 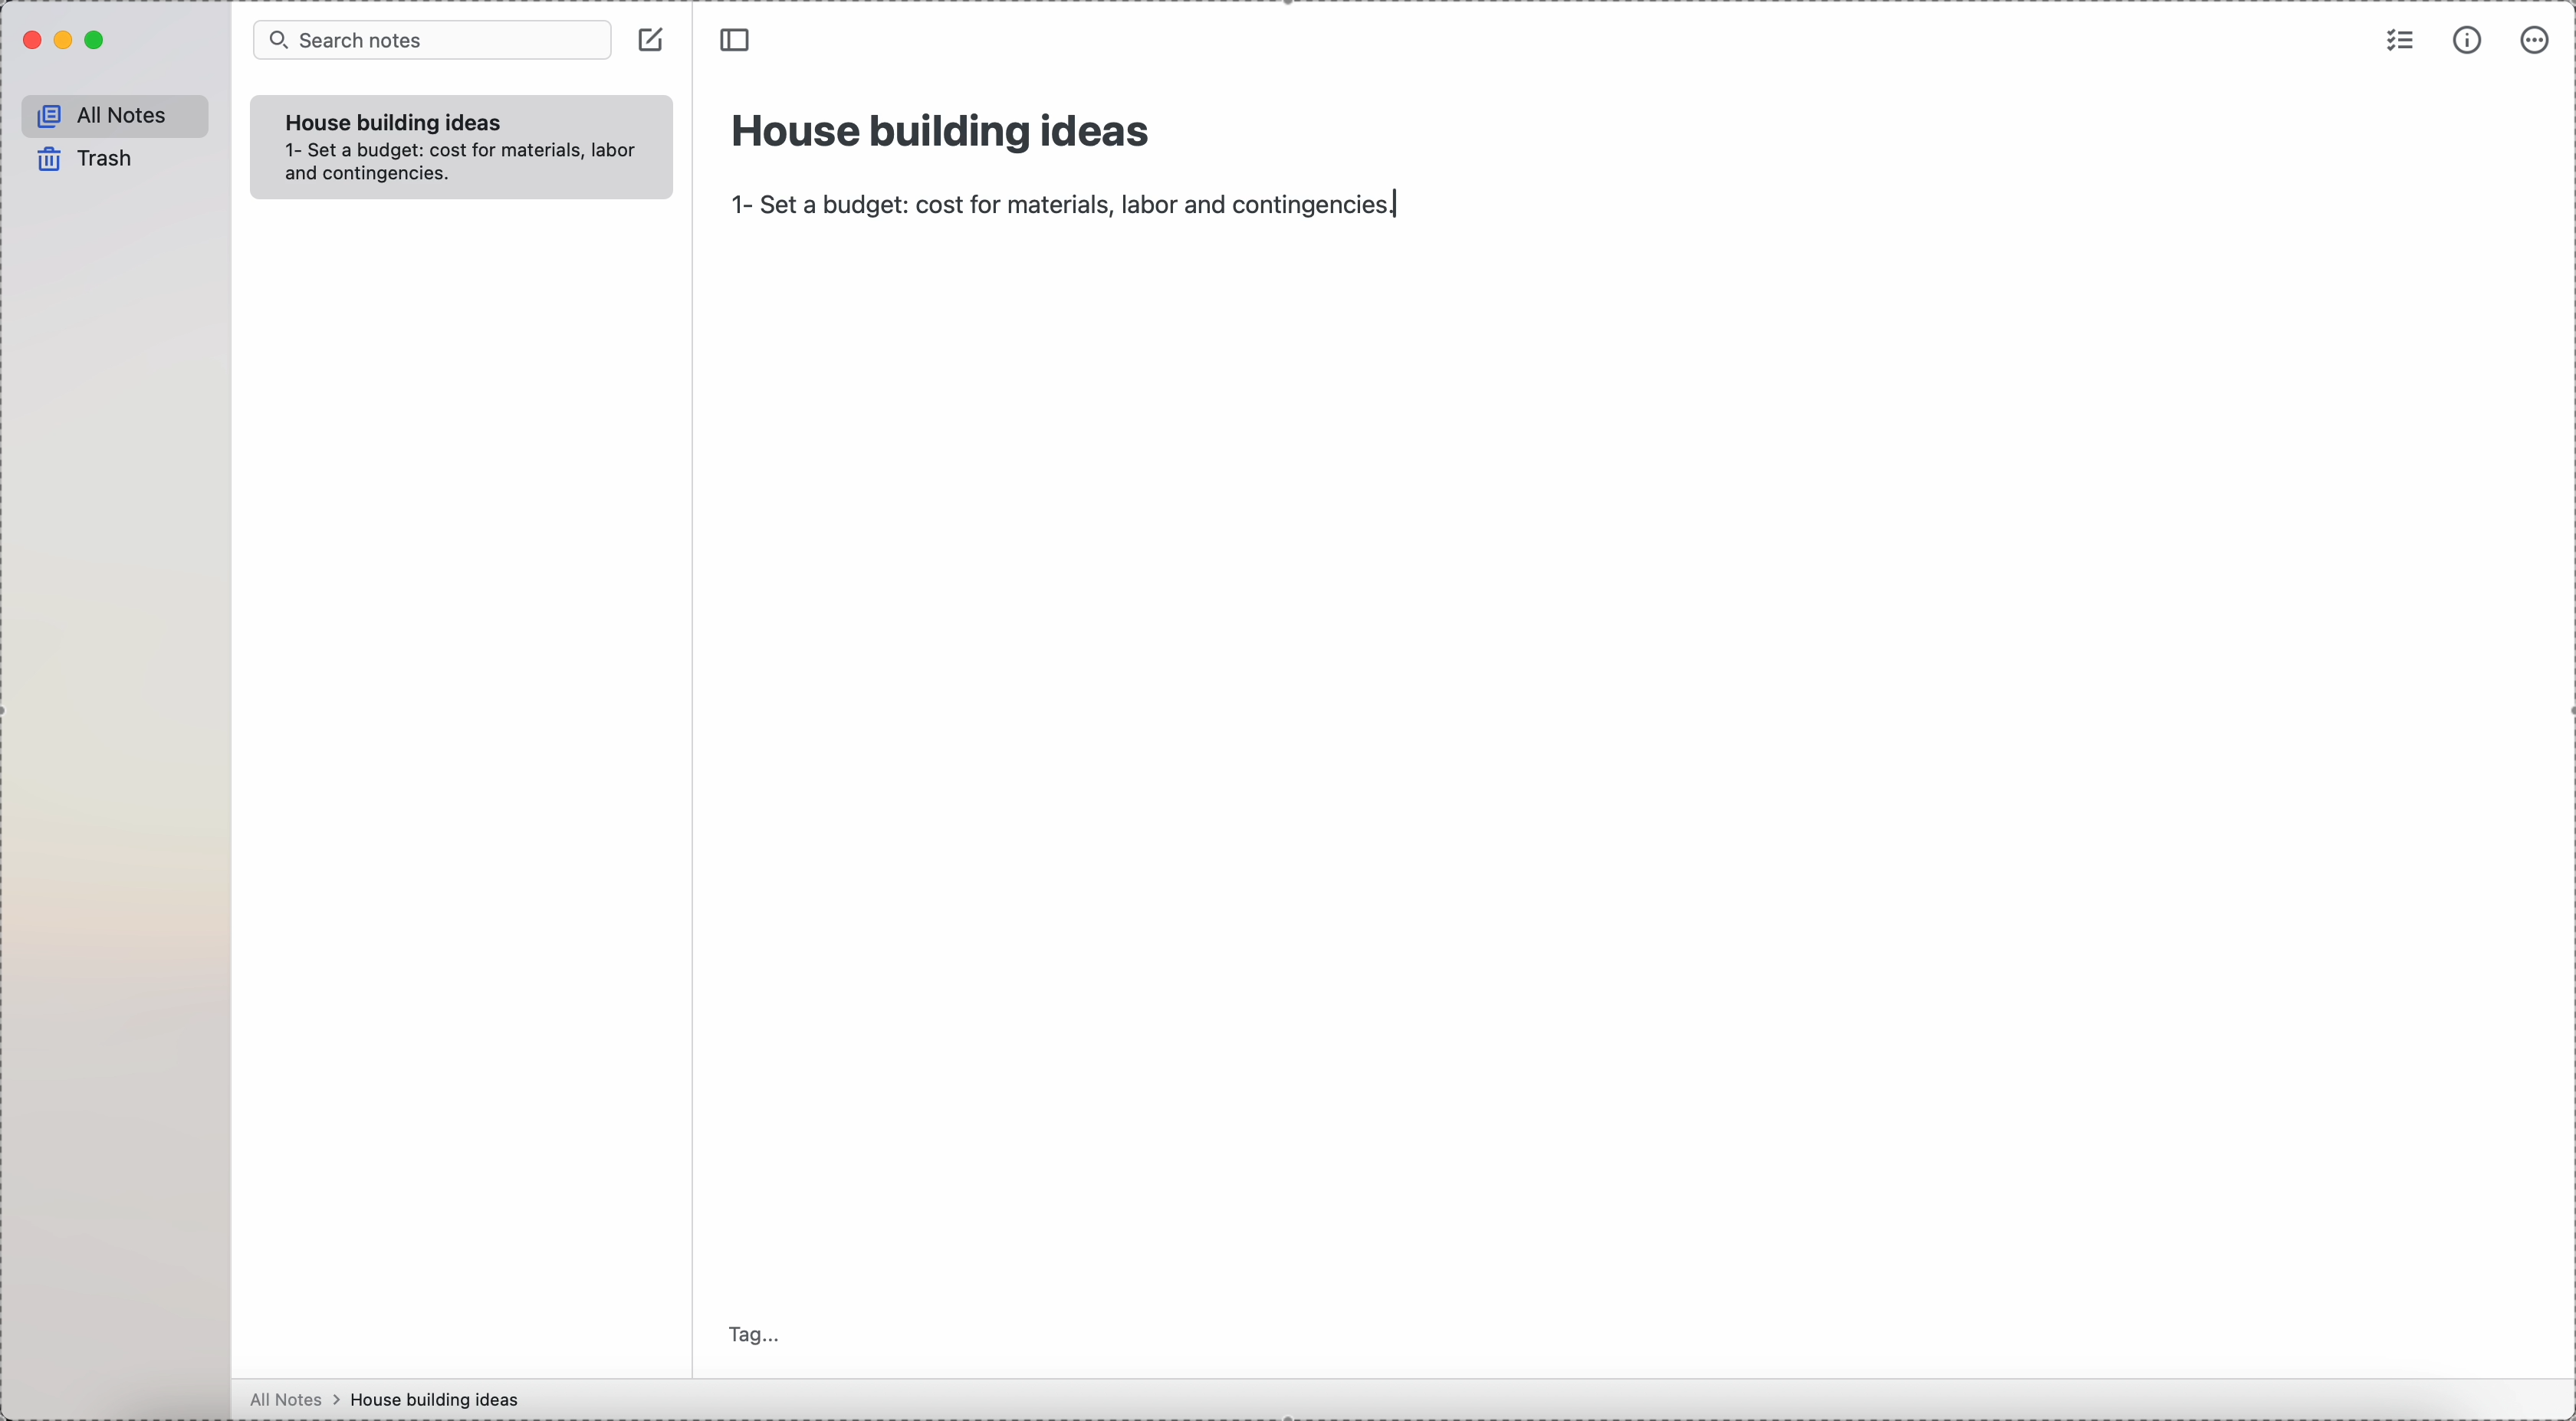 What do you see at coordinates (31, 41) in the screenshot?
I see `close Simplenote` at bounding box center [31, 41].